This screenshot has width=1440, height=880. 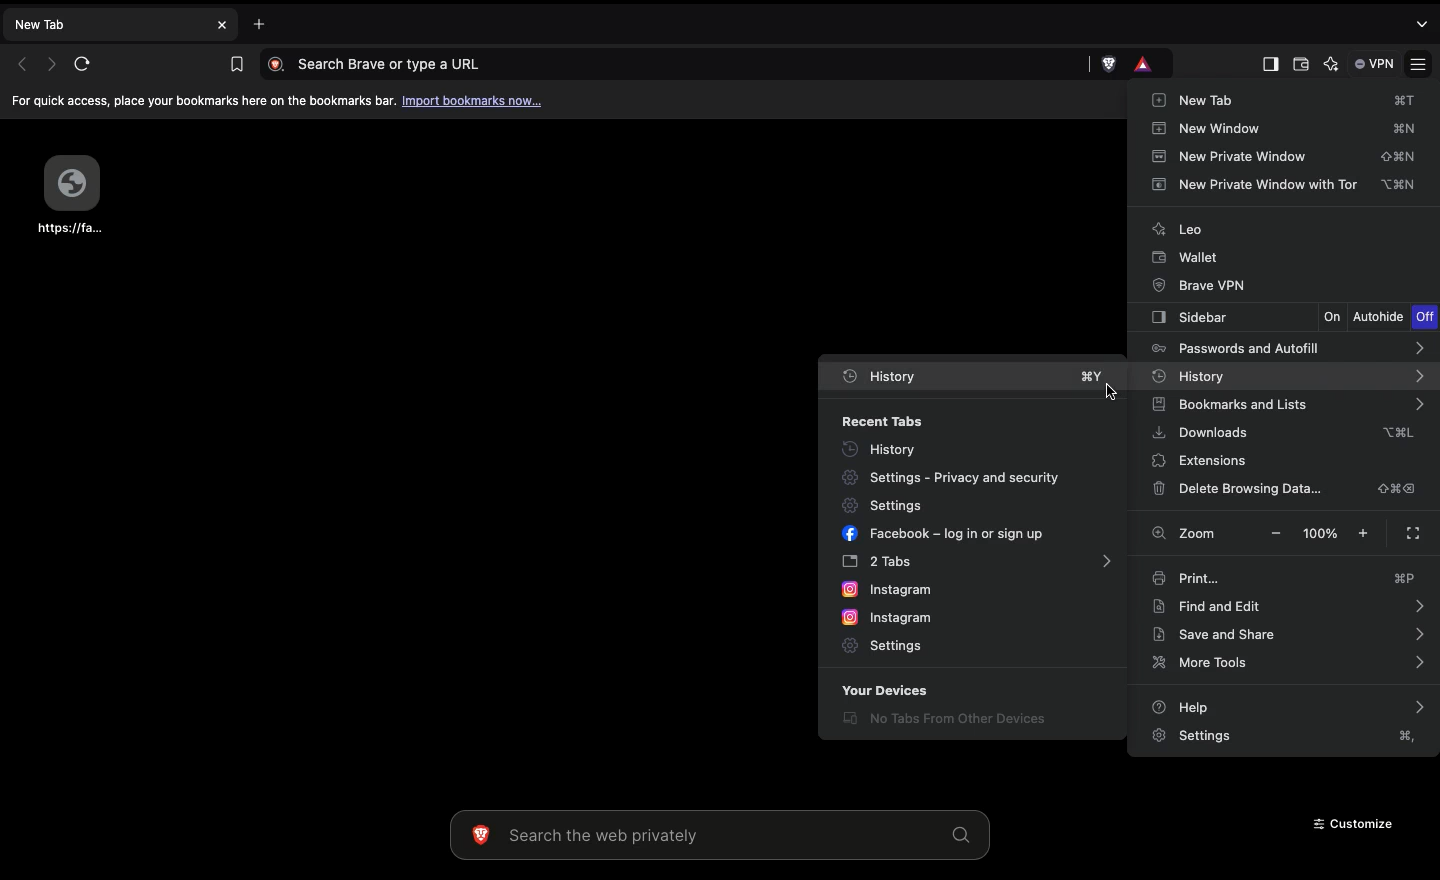 What do you see at coordinates (1280, 376) in the screenshot?
I see `History` at bounding box center [1280, 376].